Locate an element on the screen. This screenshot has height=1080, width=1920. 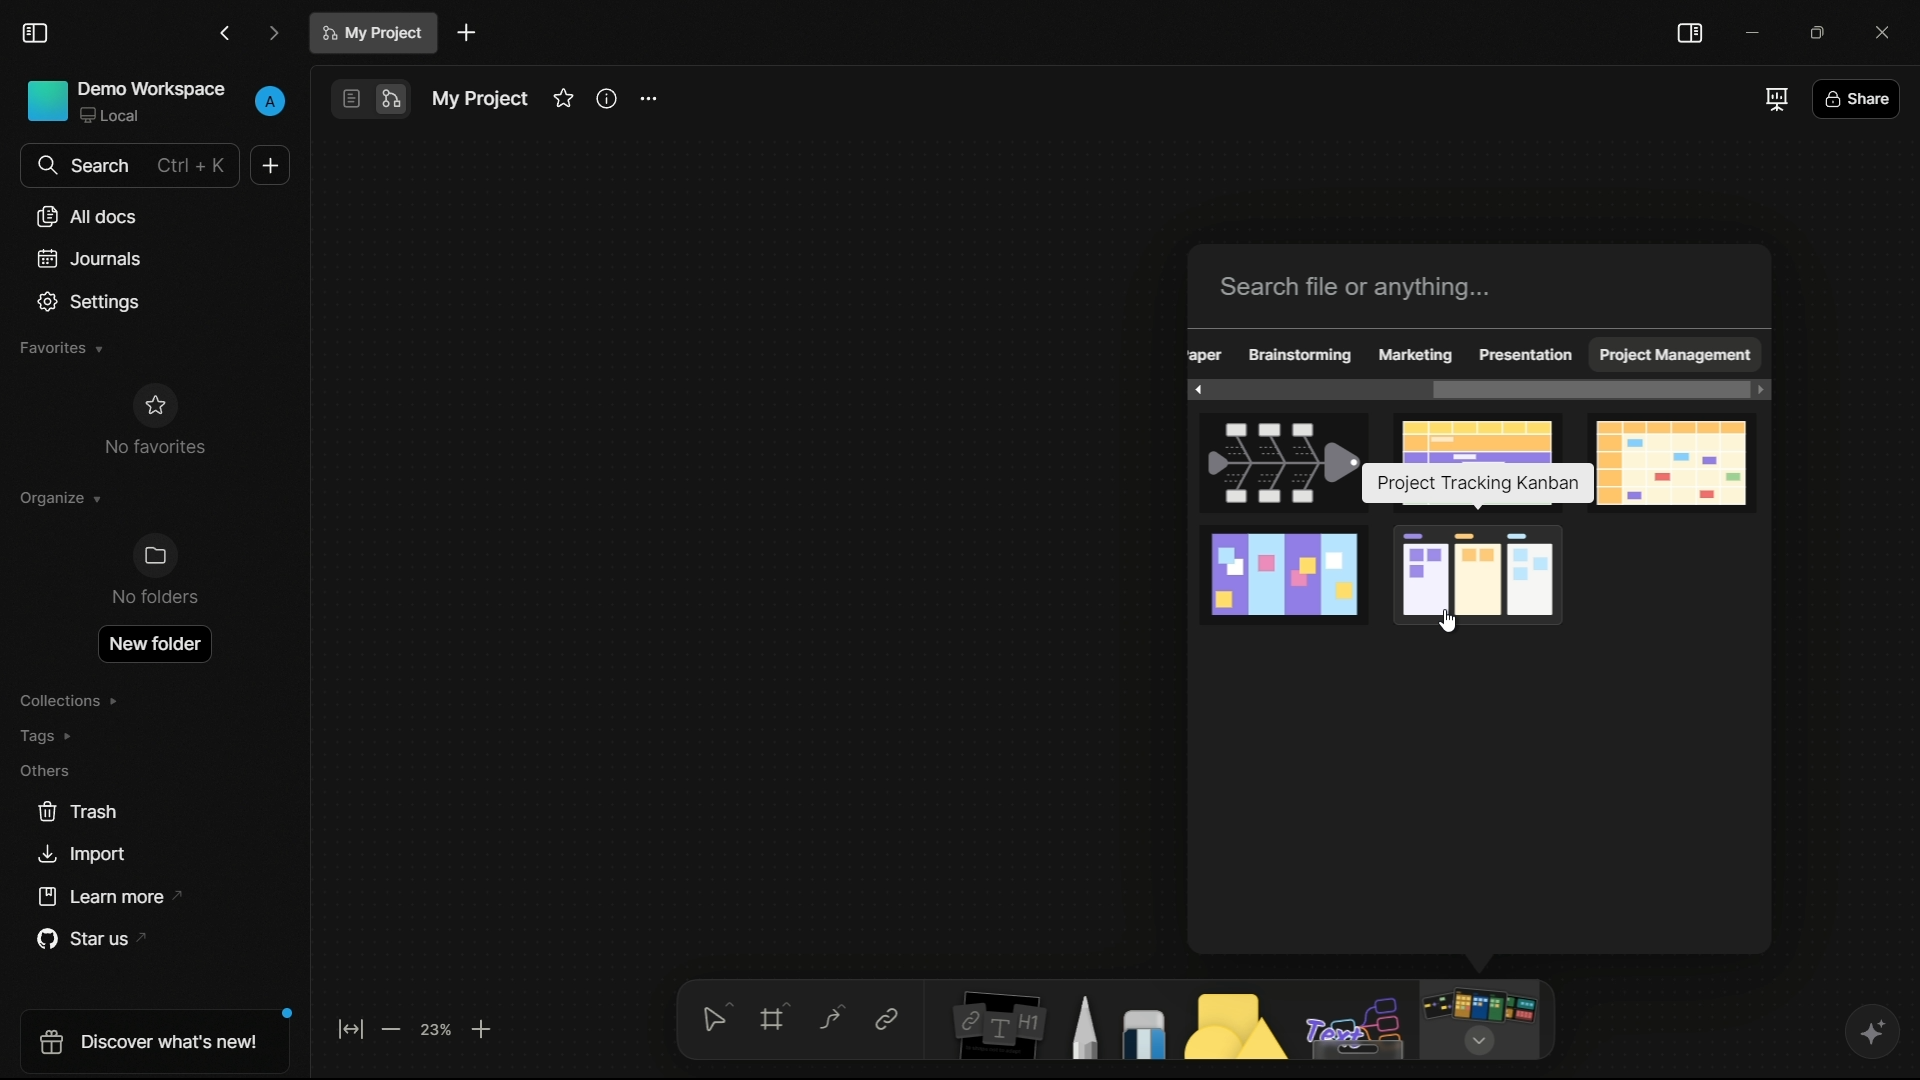
others is located at coordinates (1357, 1028).